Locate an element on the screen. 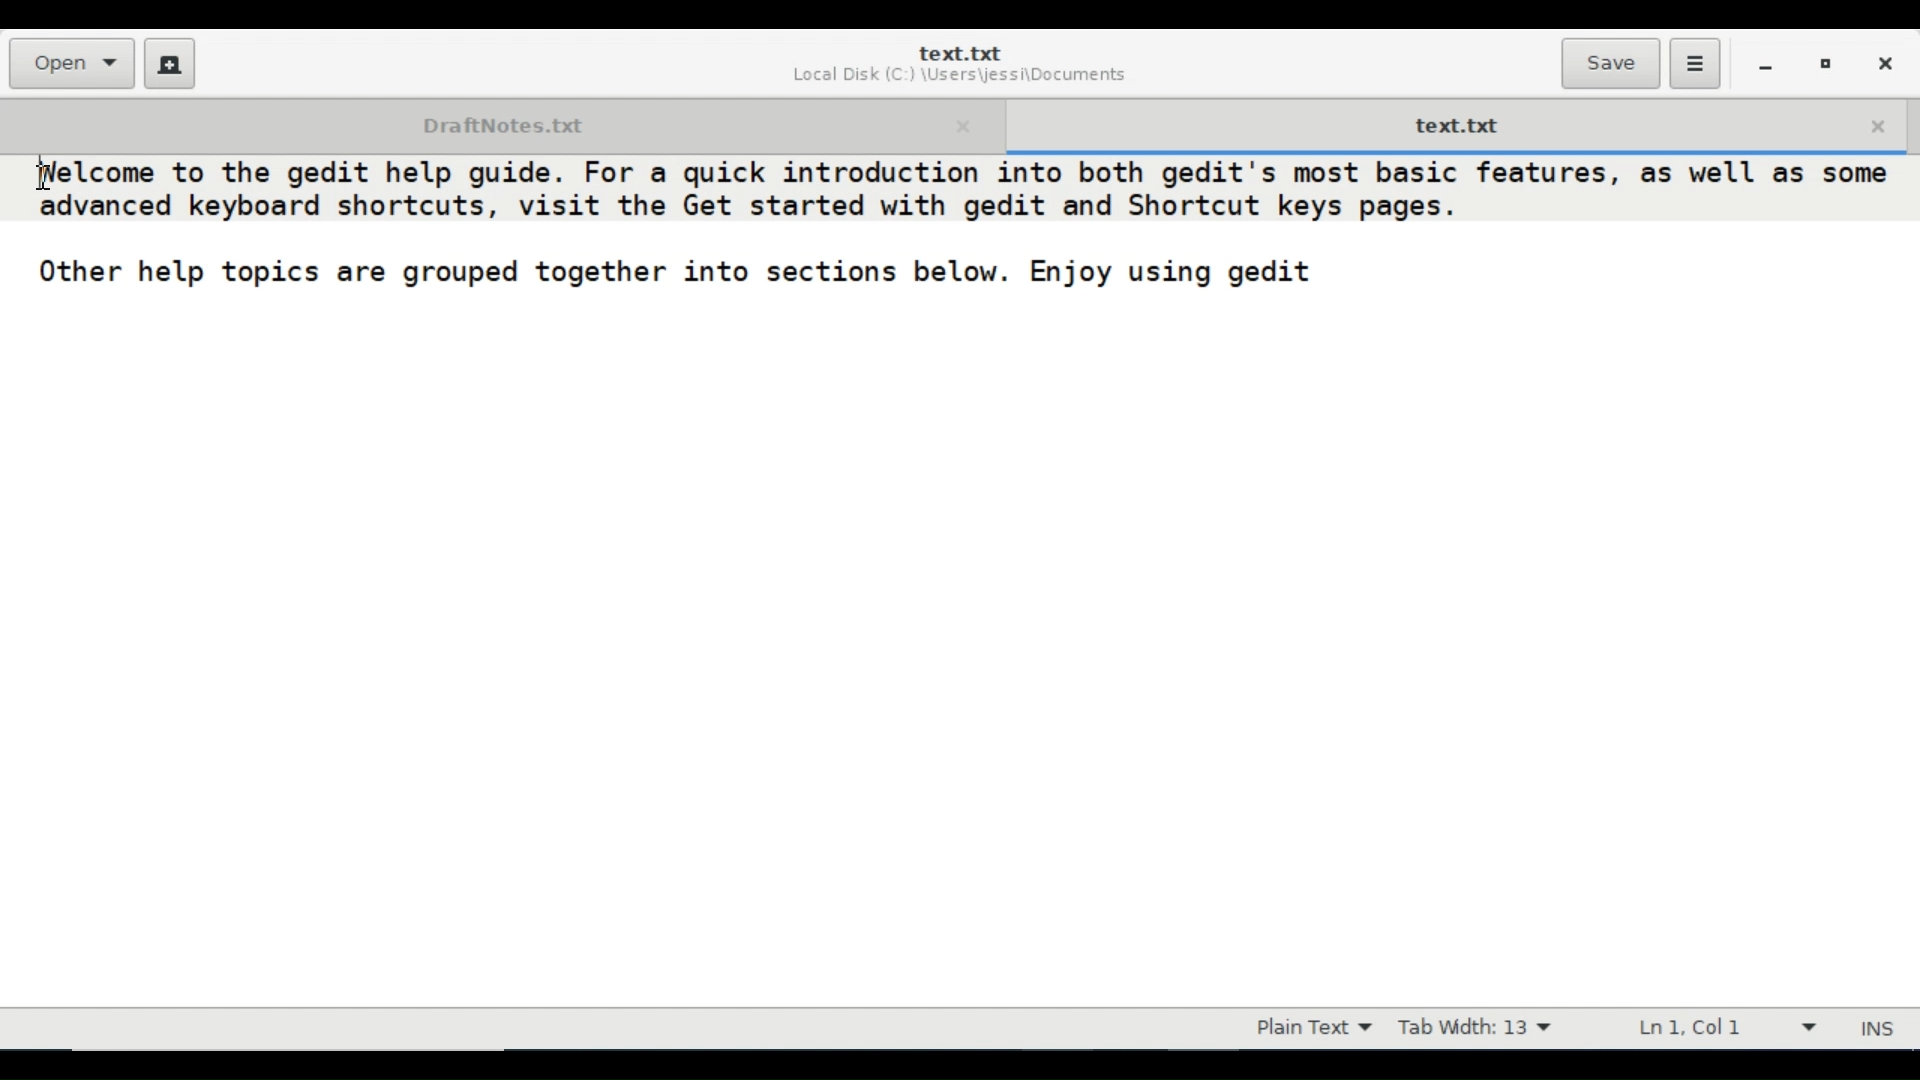 This screenshot has width=1920, height=1080. Open is located at coordinates (70, 63).